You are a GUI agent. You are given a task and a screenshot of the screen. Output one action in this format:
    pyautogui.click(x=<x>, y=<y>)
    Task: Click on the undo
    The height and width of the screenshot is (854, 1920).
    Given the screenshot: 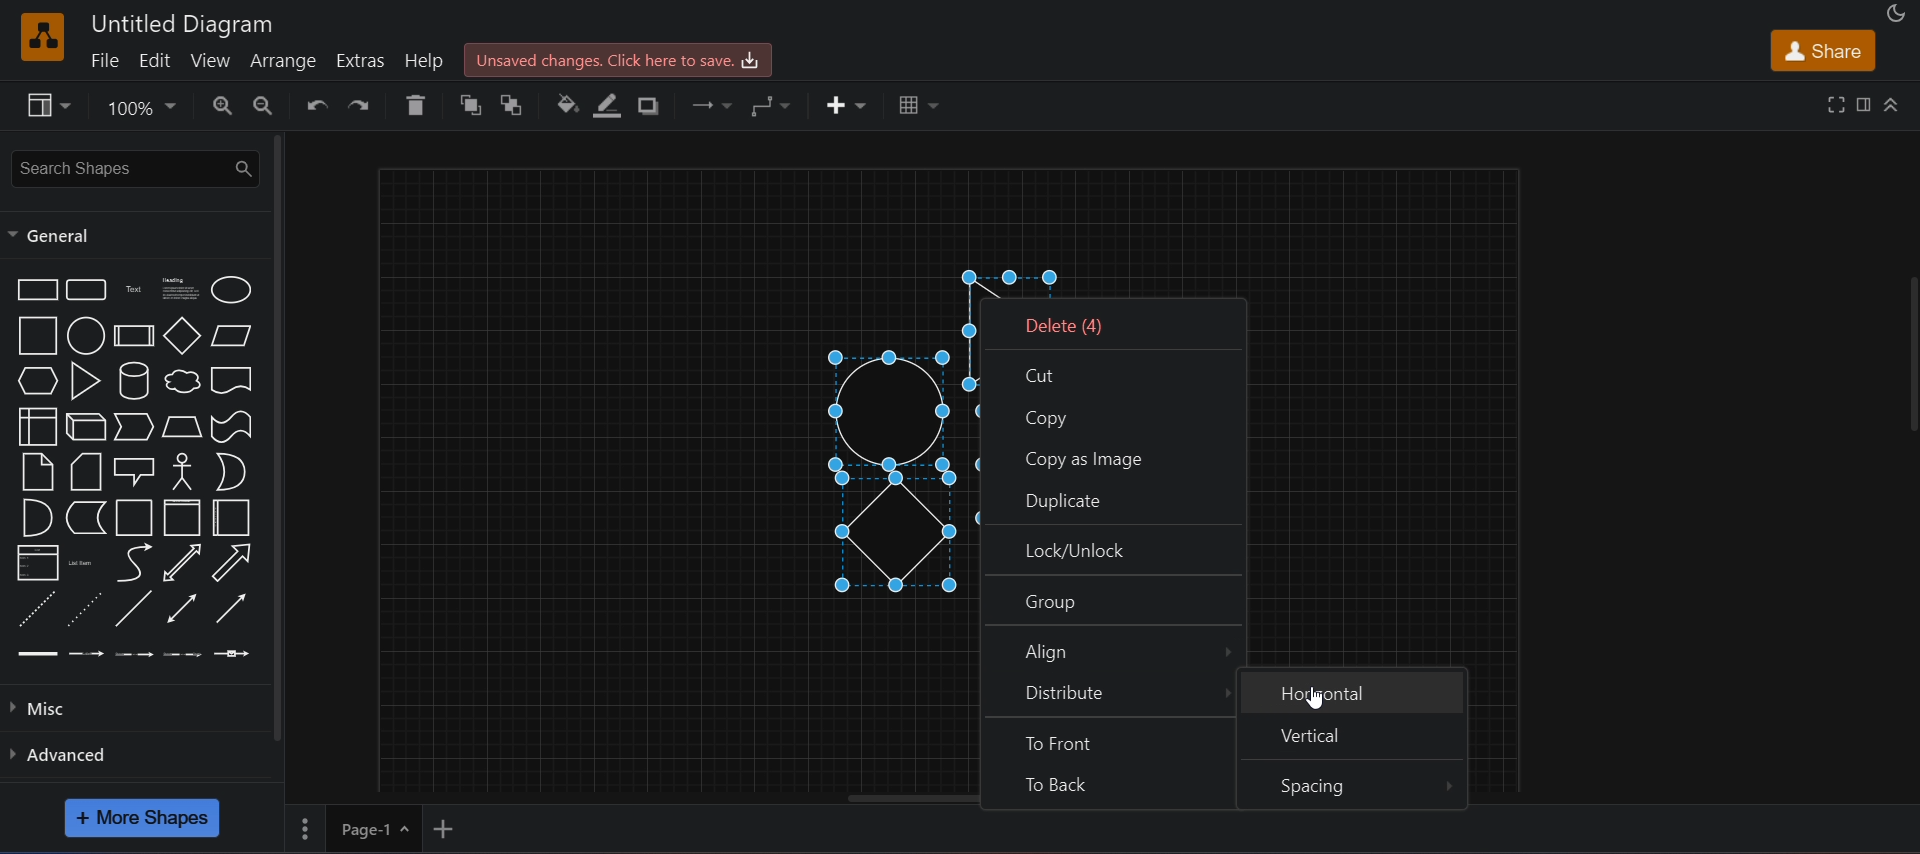 What is the action you would take?
    pyautogui.click(x=318, y=106)
    